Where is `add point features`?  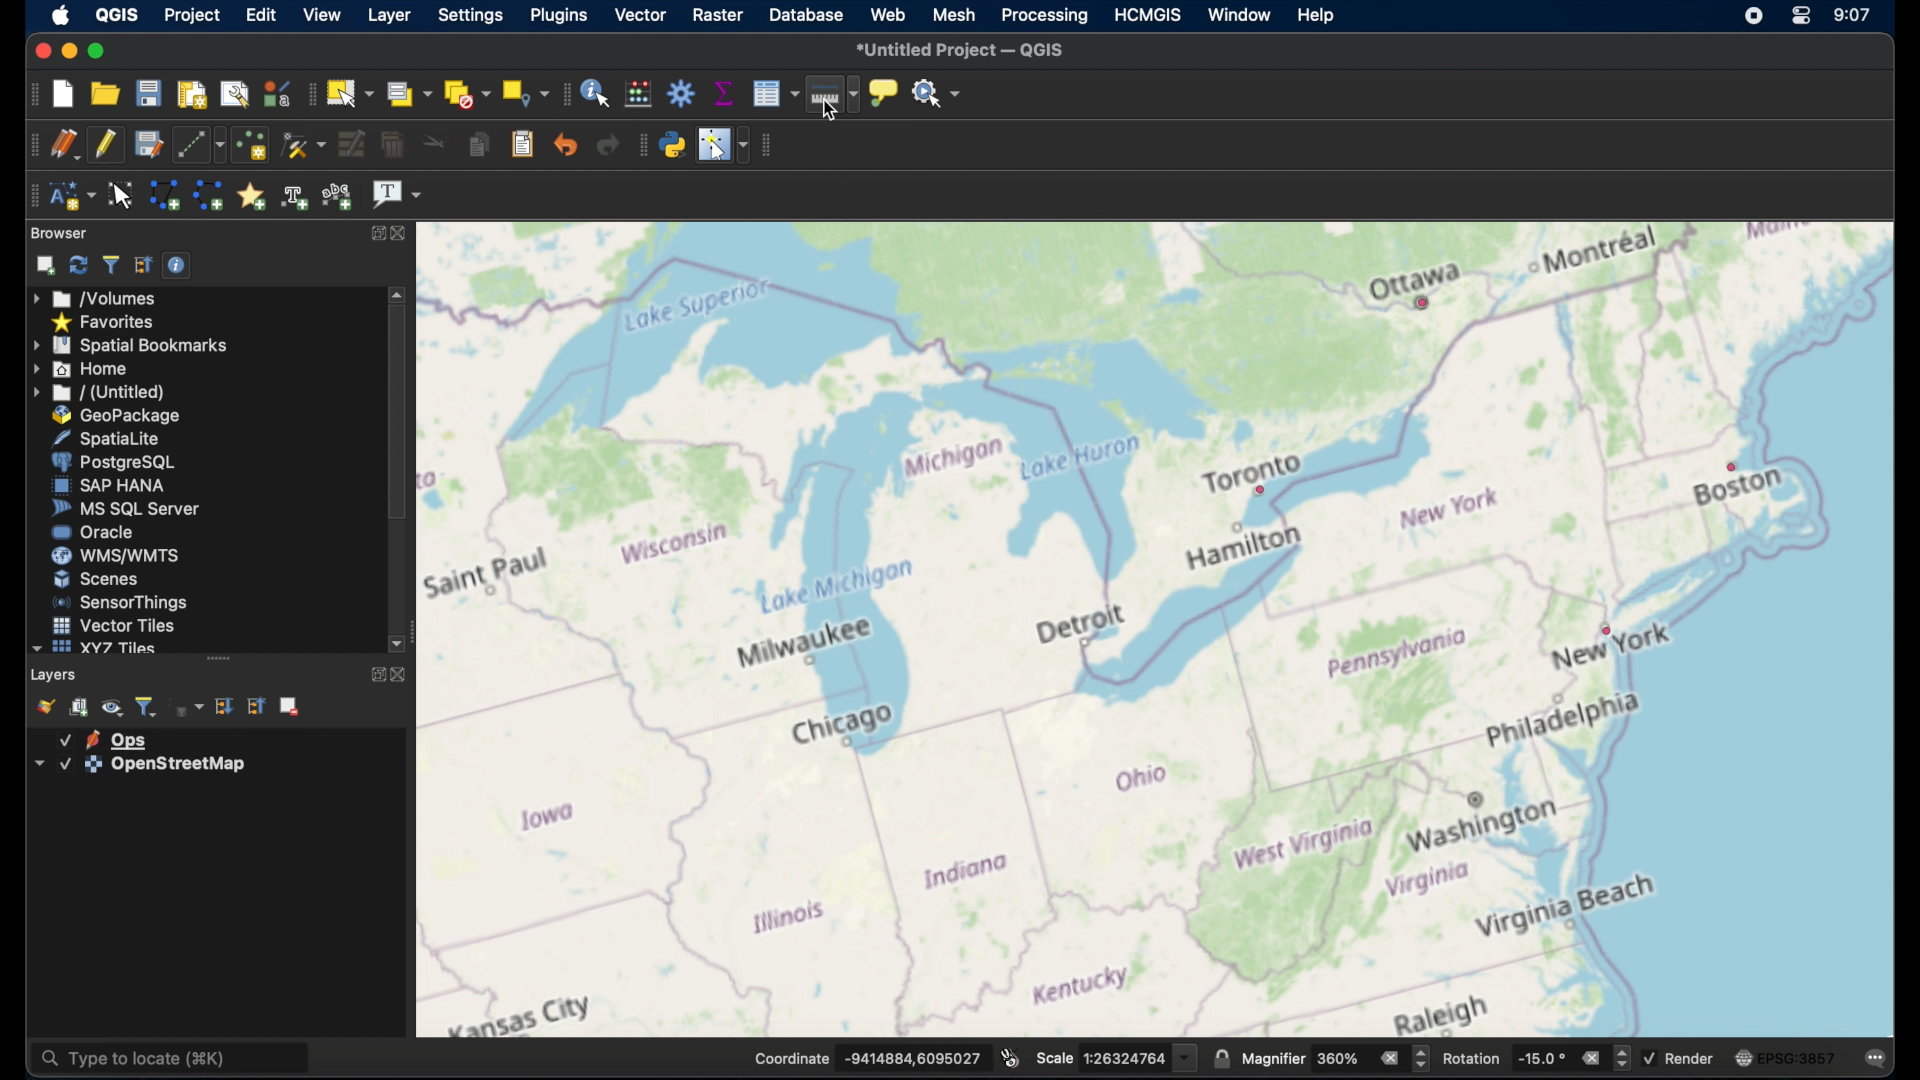
add point features is located at coordinates (251, 144).